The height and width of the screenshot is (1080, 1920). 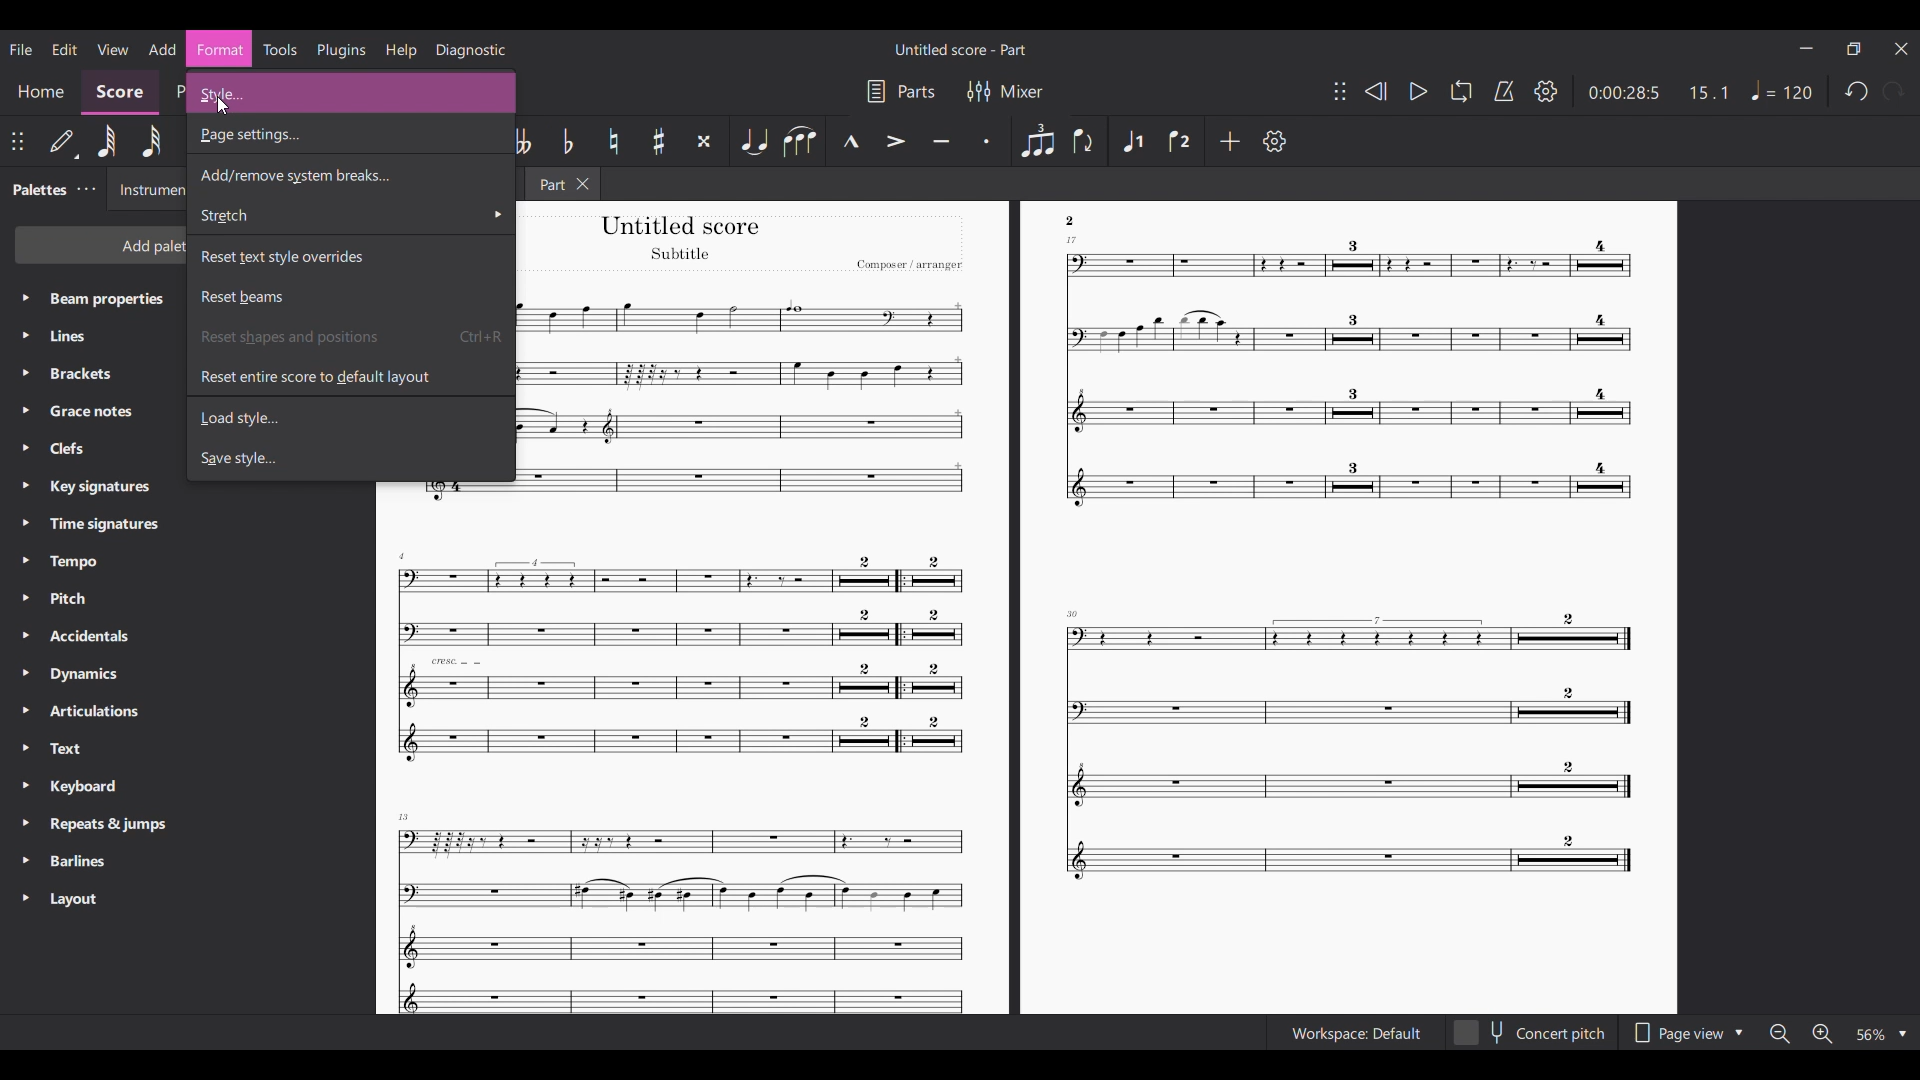 What do you see at coordinates (914, 261) in the screenshot?
I see `` at bounding box center [914, 261].